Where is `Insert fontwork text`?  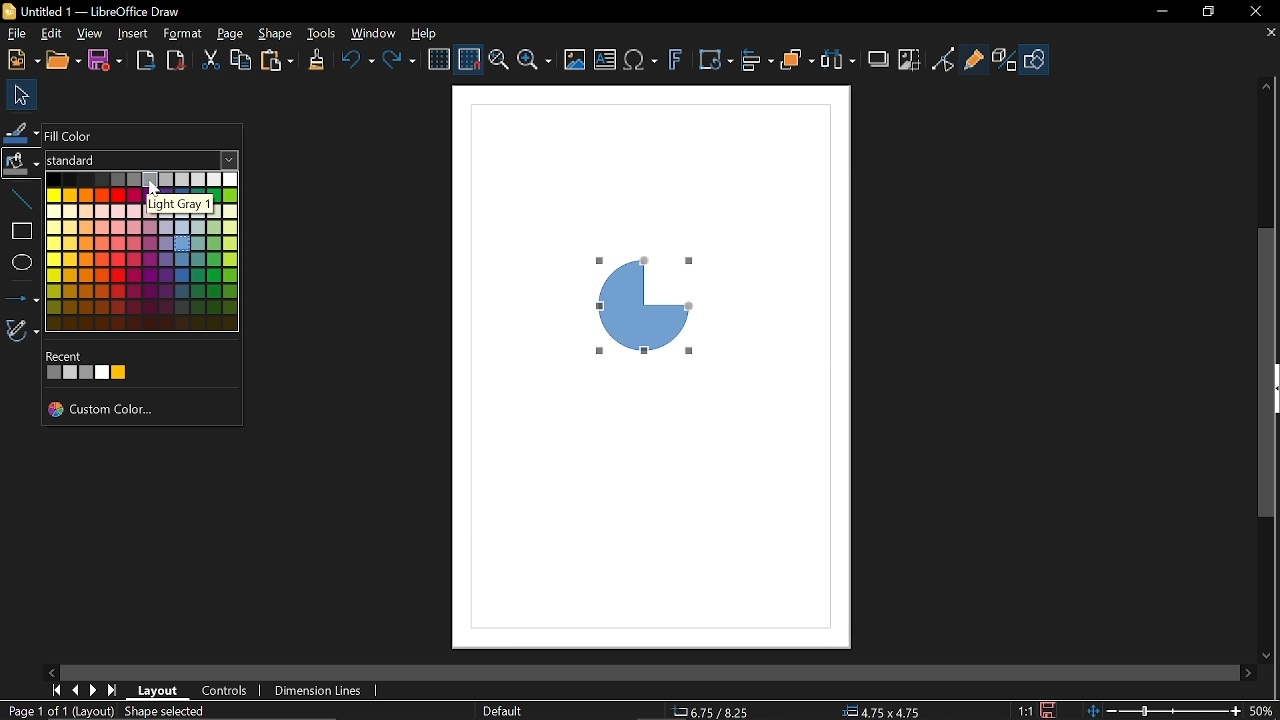
Insert fontwork text is located at coordinates (677, 62).